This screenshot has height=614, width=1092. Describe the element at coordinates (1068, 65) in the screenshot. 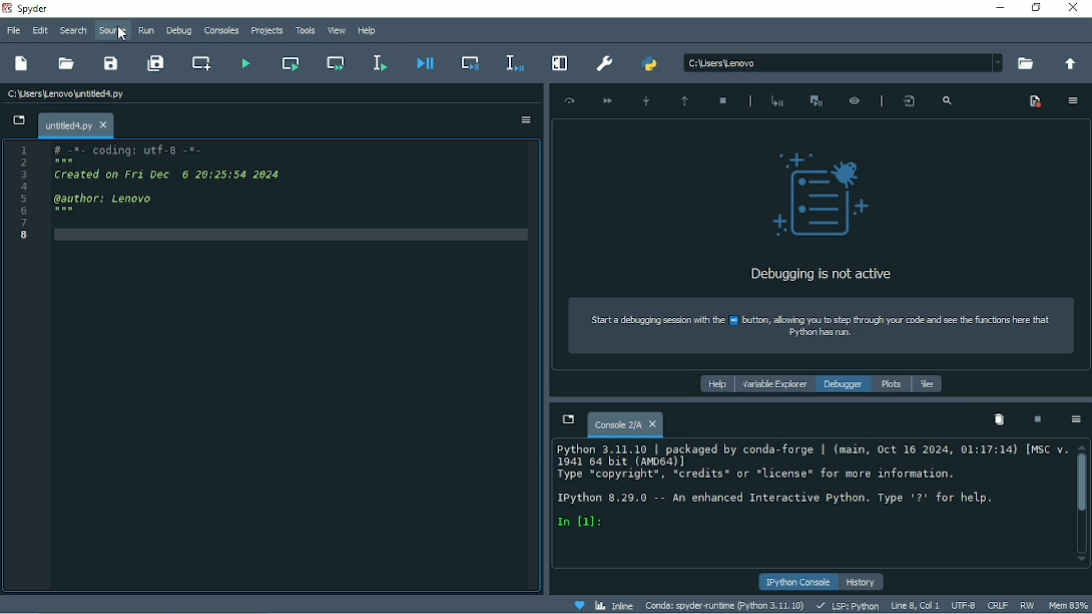

I see `Change to parent directory` at that location.